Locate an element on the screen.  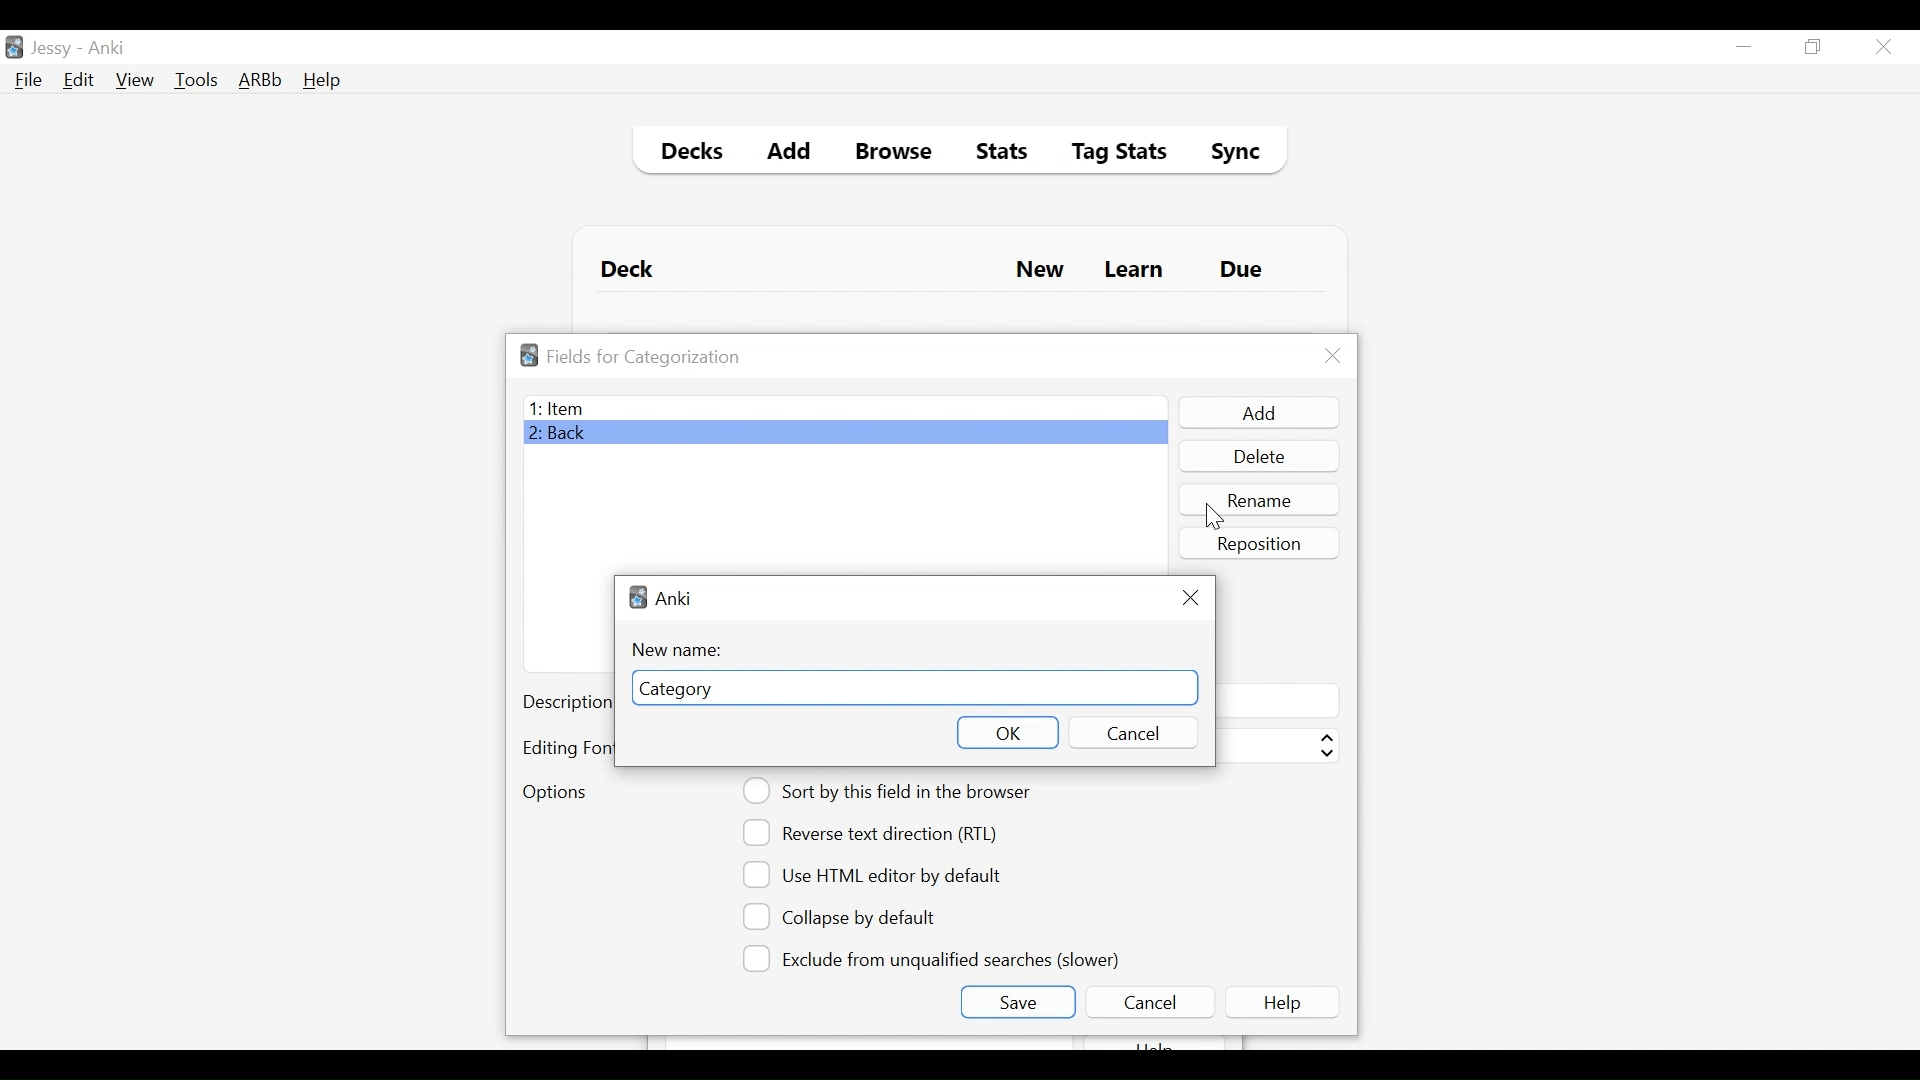
View is located at coordinates (136, 80).